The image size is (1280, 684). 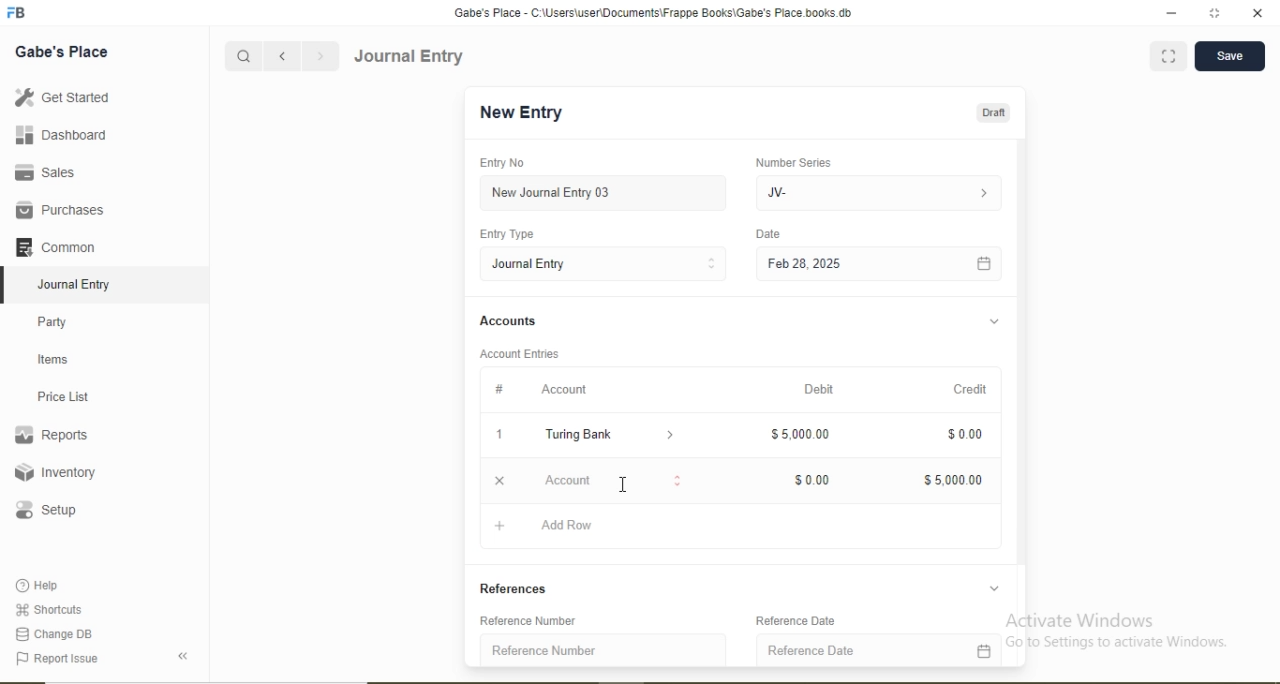 I want to click on Add Row, so click(x=567, y=525).